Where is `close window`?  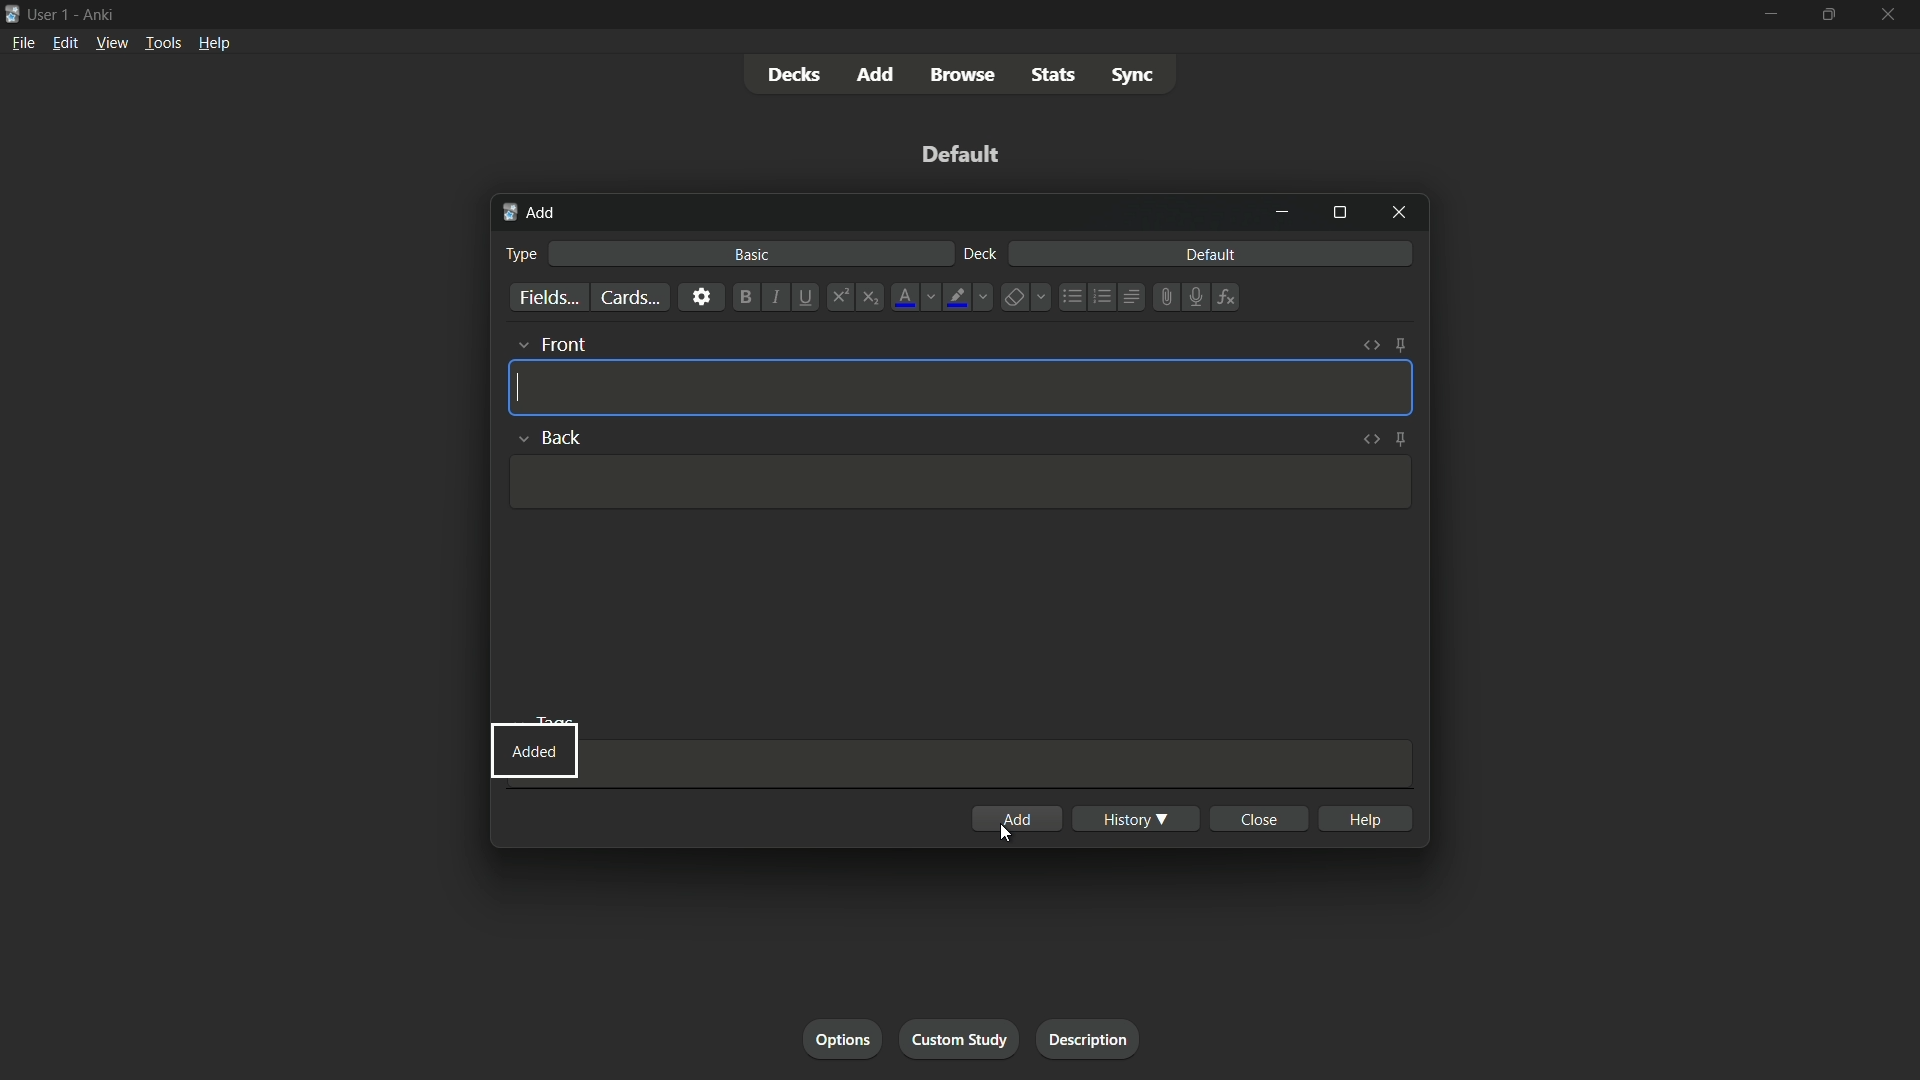 close window is located at coordinates (1397, 214).